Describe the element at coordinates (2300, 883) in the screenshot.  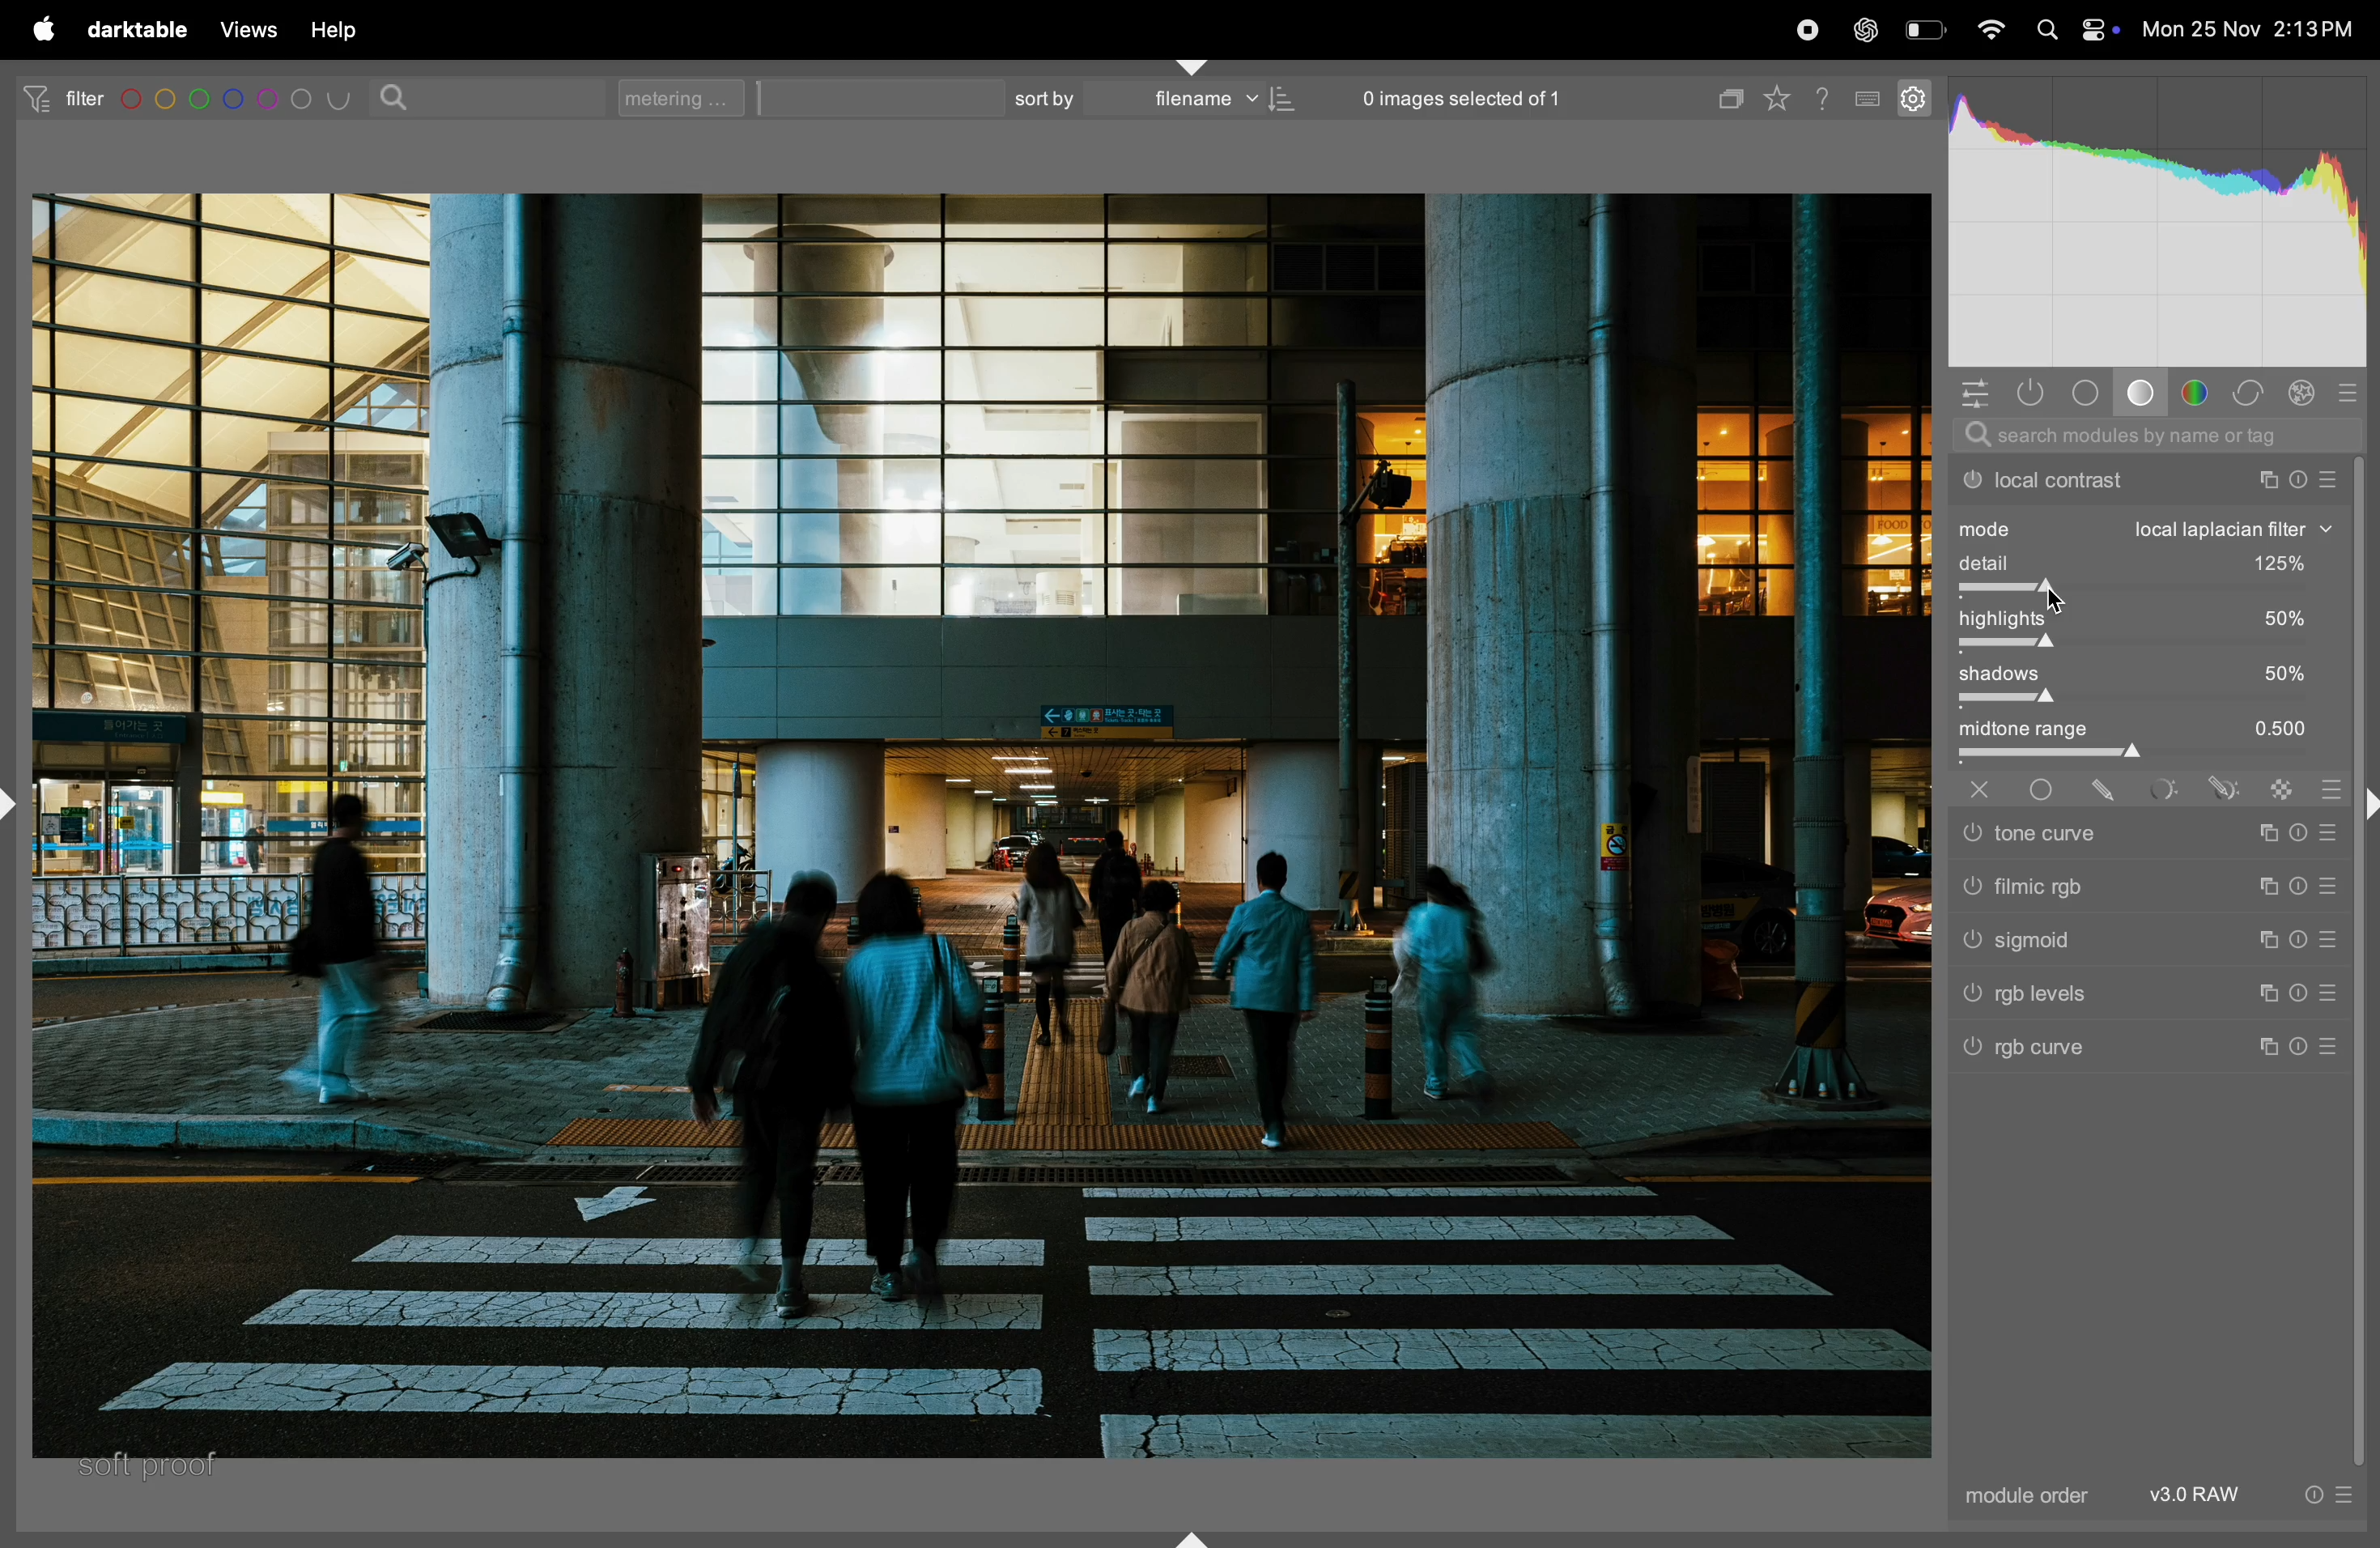
I see `reset` at that location.